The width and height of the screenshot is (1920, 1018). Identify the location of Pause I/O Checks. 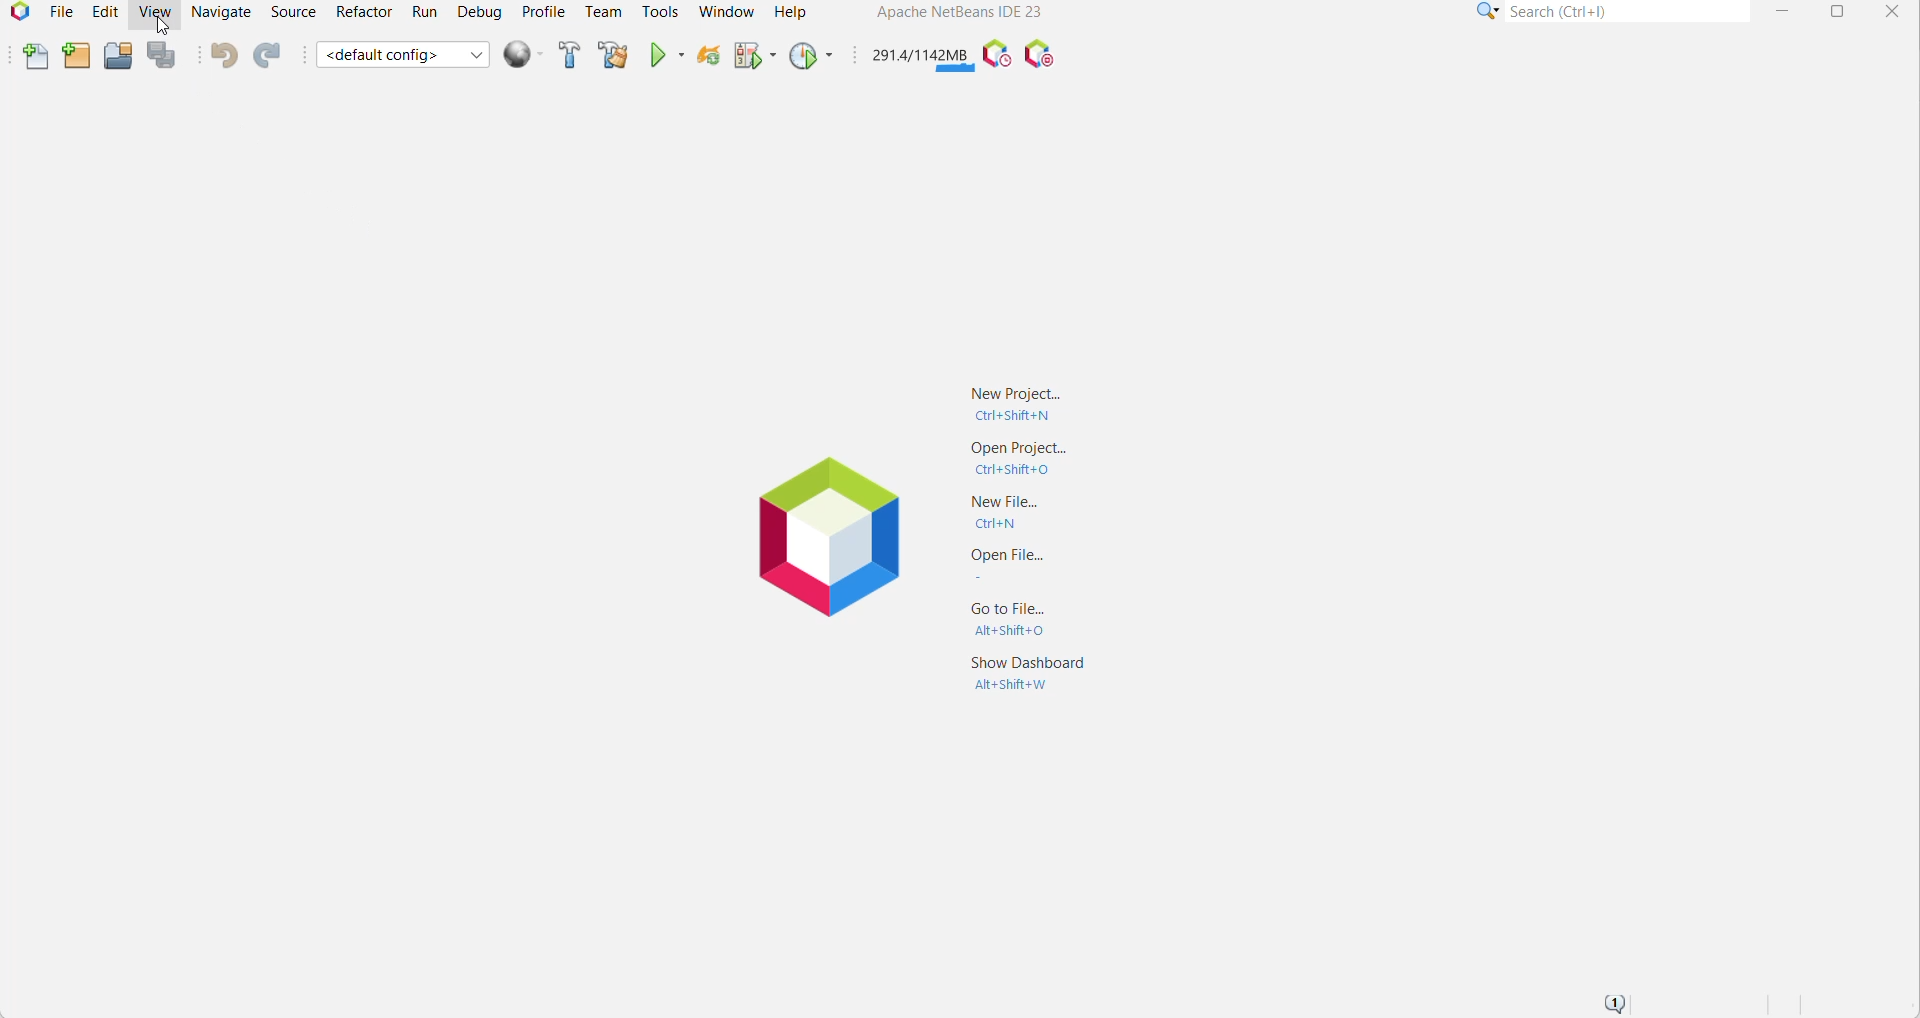
(1038, 55).